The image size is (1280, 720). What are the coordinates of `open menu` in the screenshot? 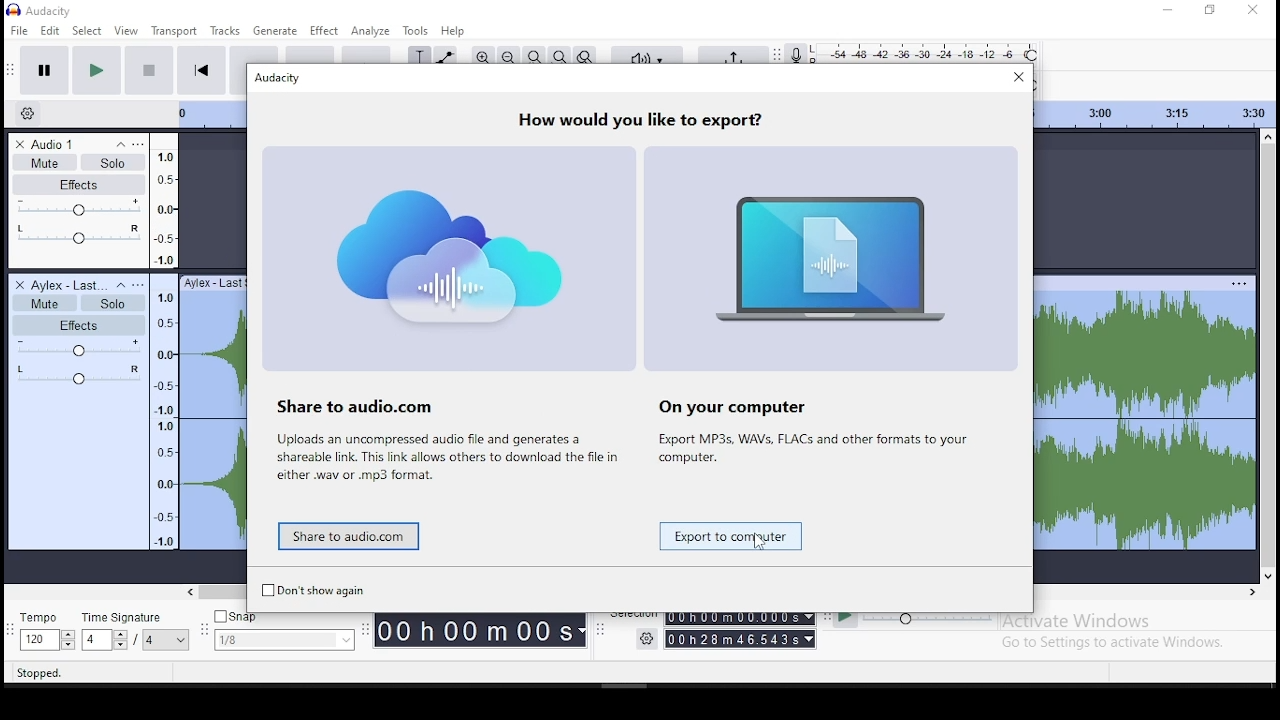 It's located at (141, 284).